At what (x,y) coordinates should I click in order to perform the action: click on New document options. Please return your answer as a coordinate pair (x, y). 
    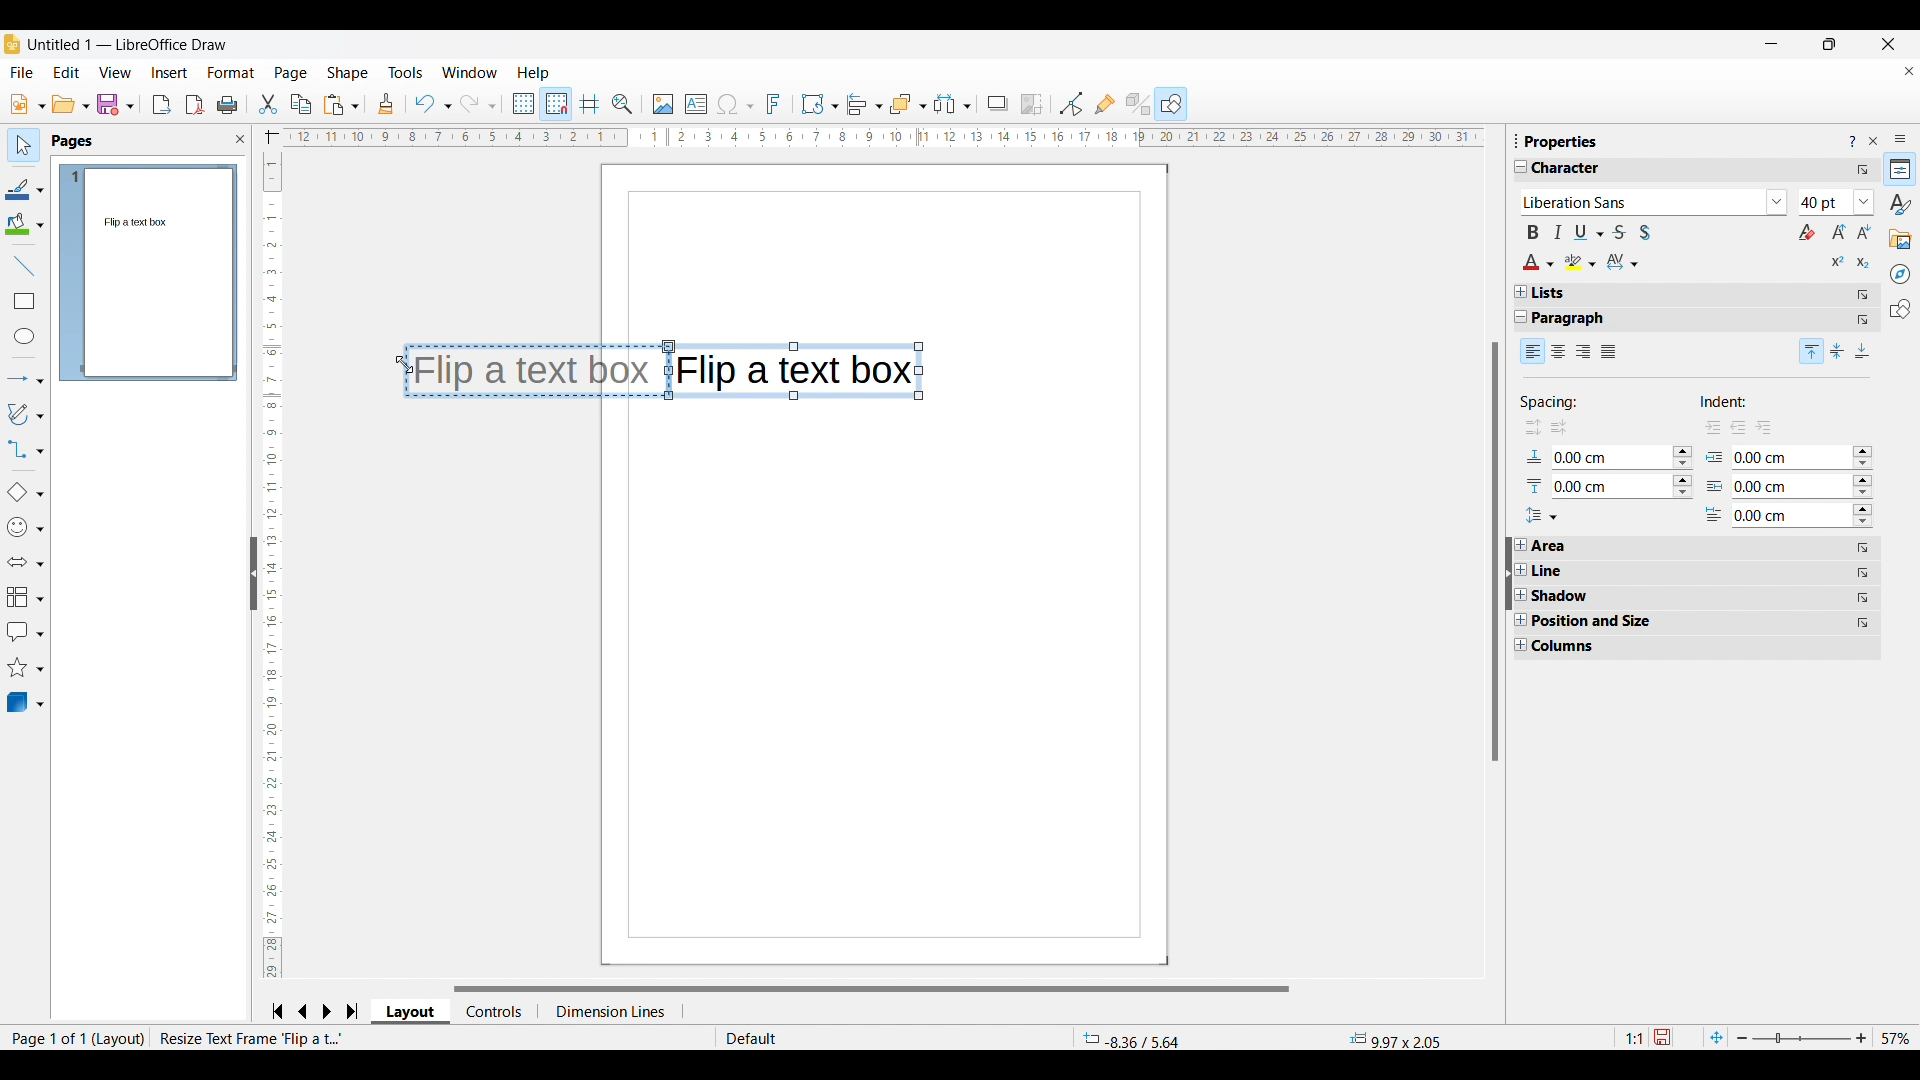
    Looking at the image, I should click on (28, 104).